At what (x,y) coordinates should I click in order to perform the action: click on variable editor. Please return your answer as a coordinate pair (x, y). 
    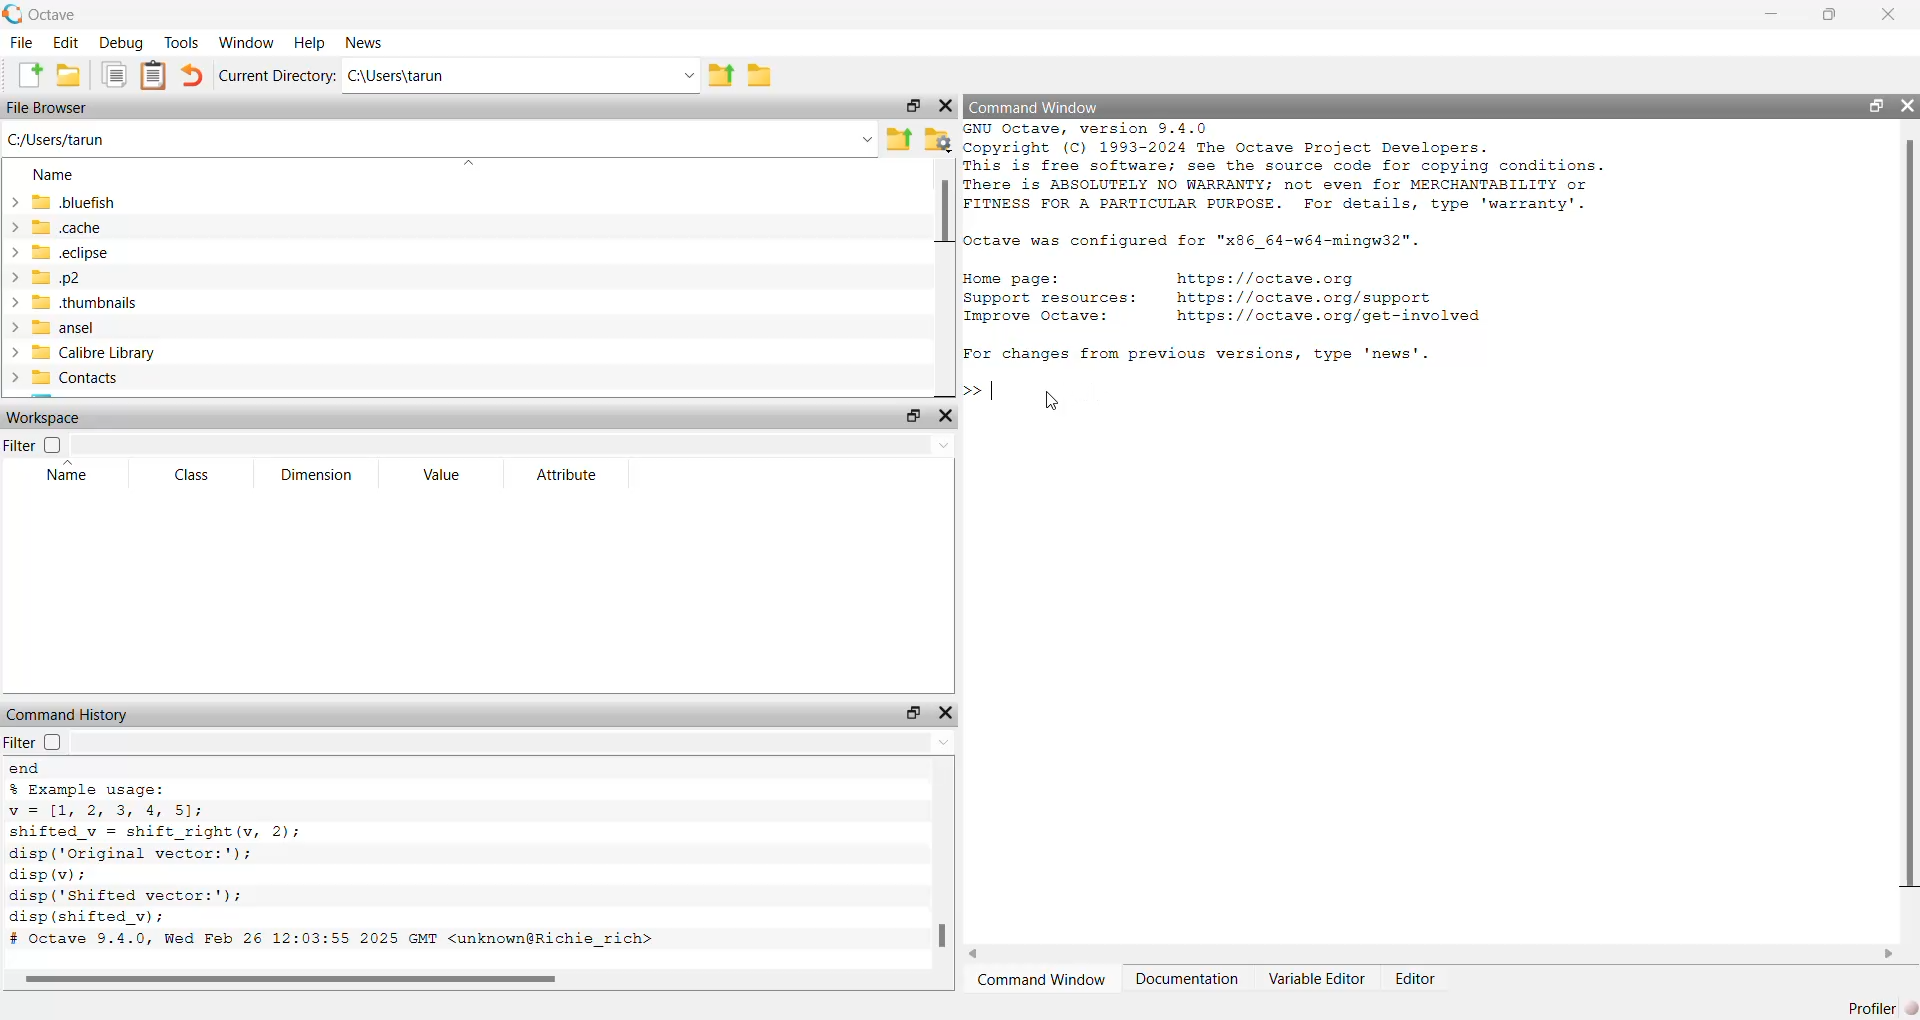
    Looking at the image, I should click on (1312, 980).